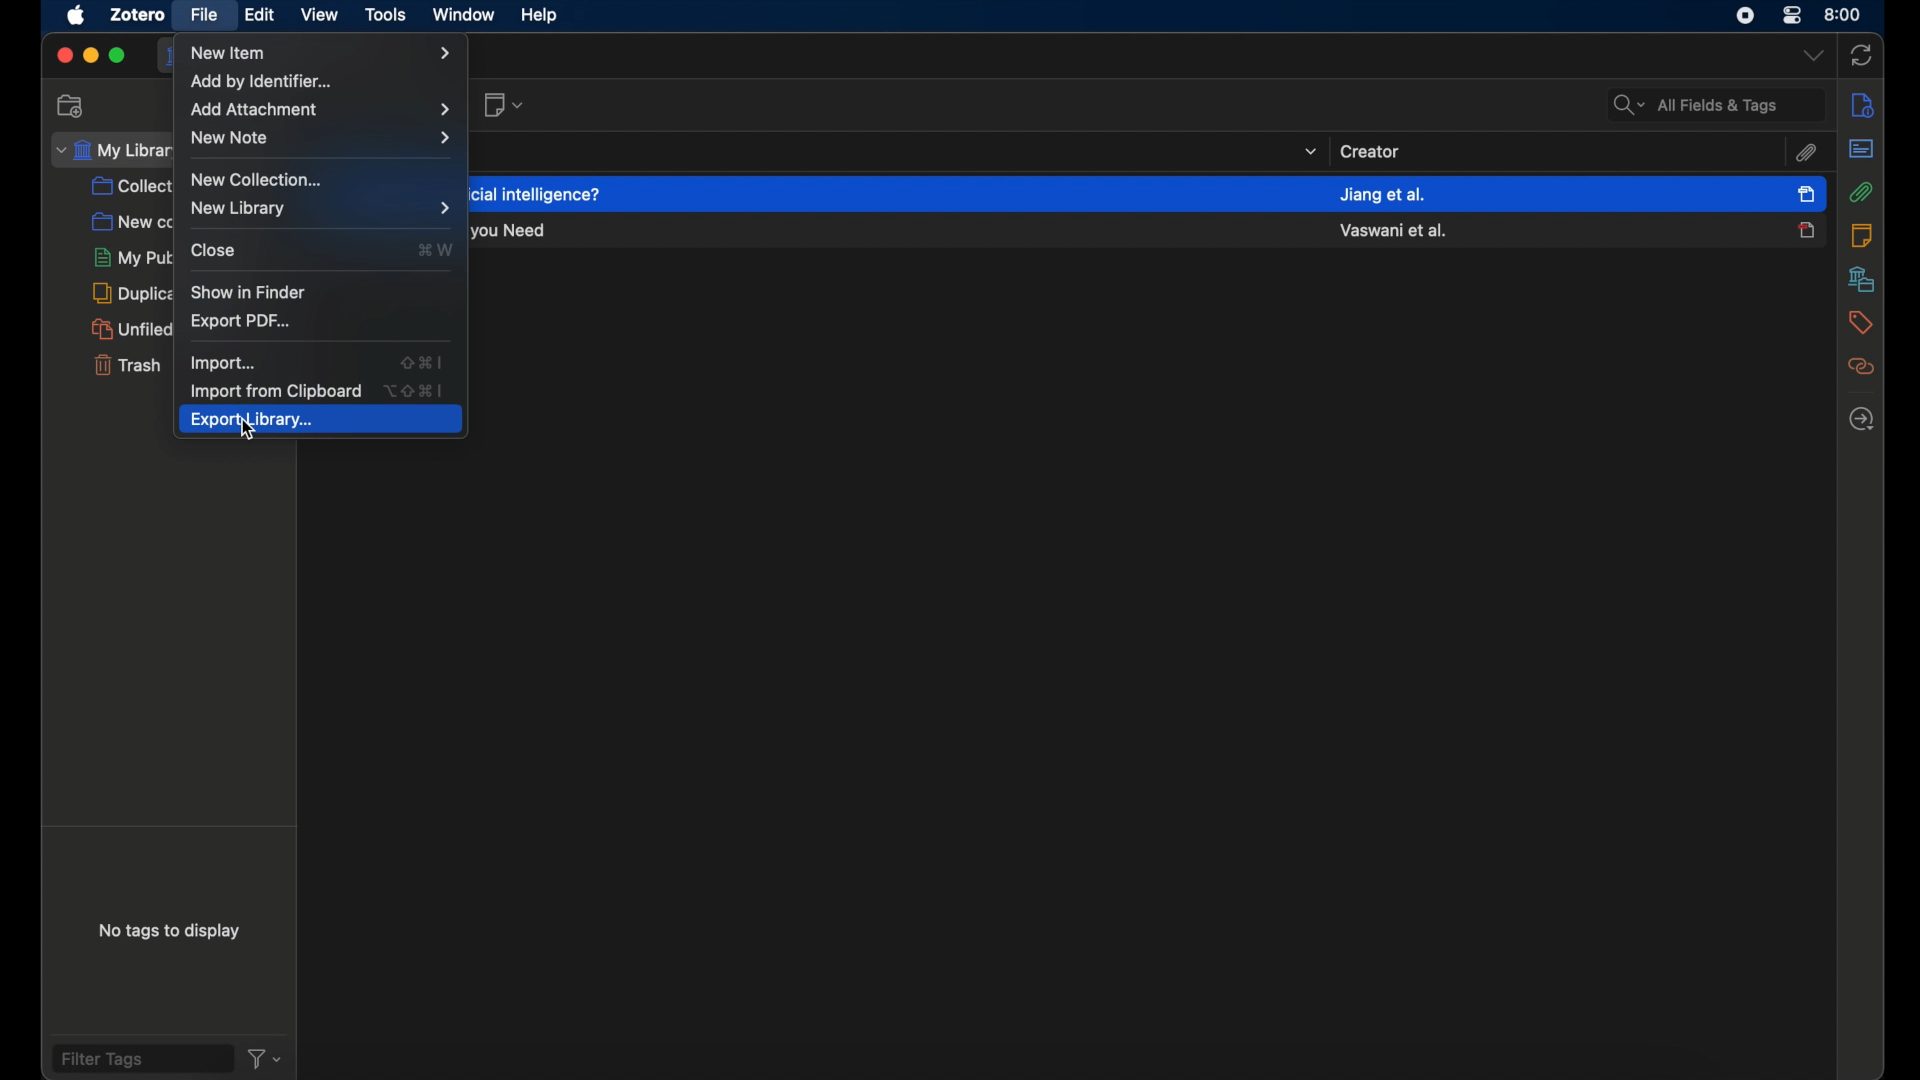  Describe the element at coordinates (1860, 148) in the screenshot. I see `abstract` at that location.